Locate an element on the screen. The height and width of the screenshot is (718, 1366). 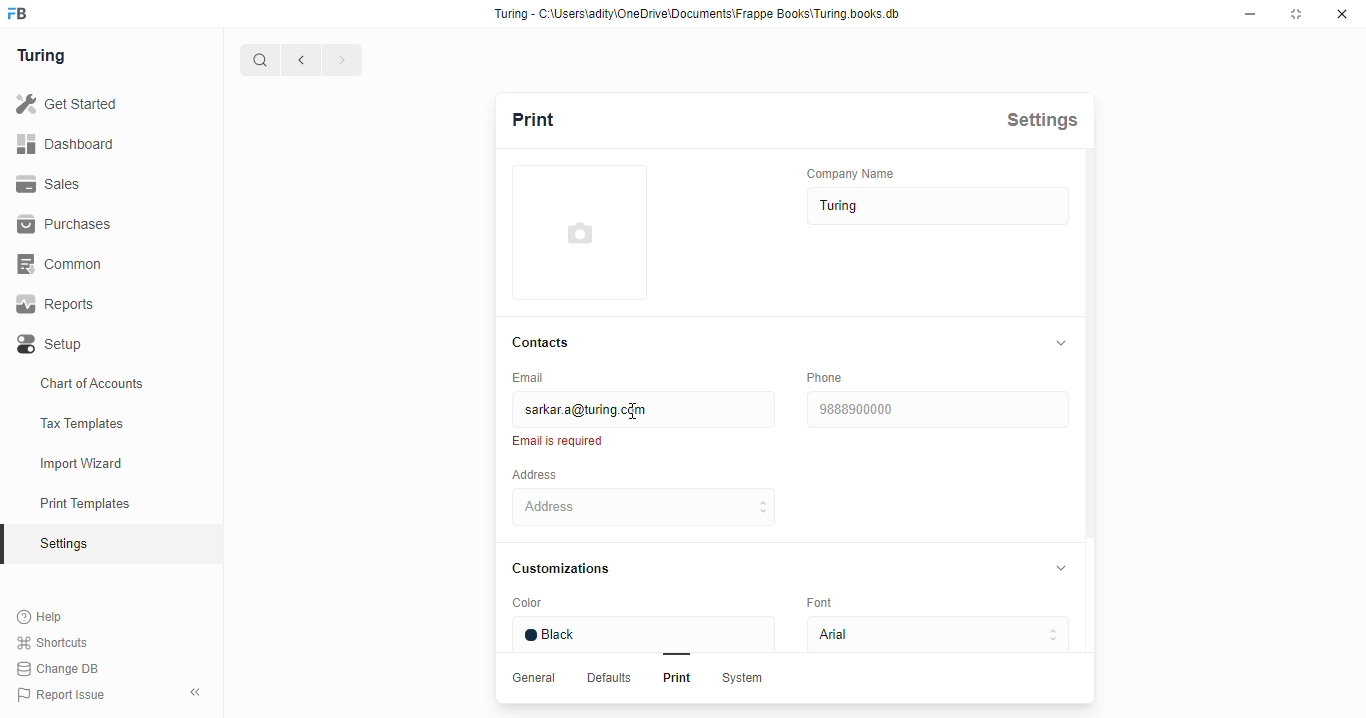
search is located at coordinates (261, 60).